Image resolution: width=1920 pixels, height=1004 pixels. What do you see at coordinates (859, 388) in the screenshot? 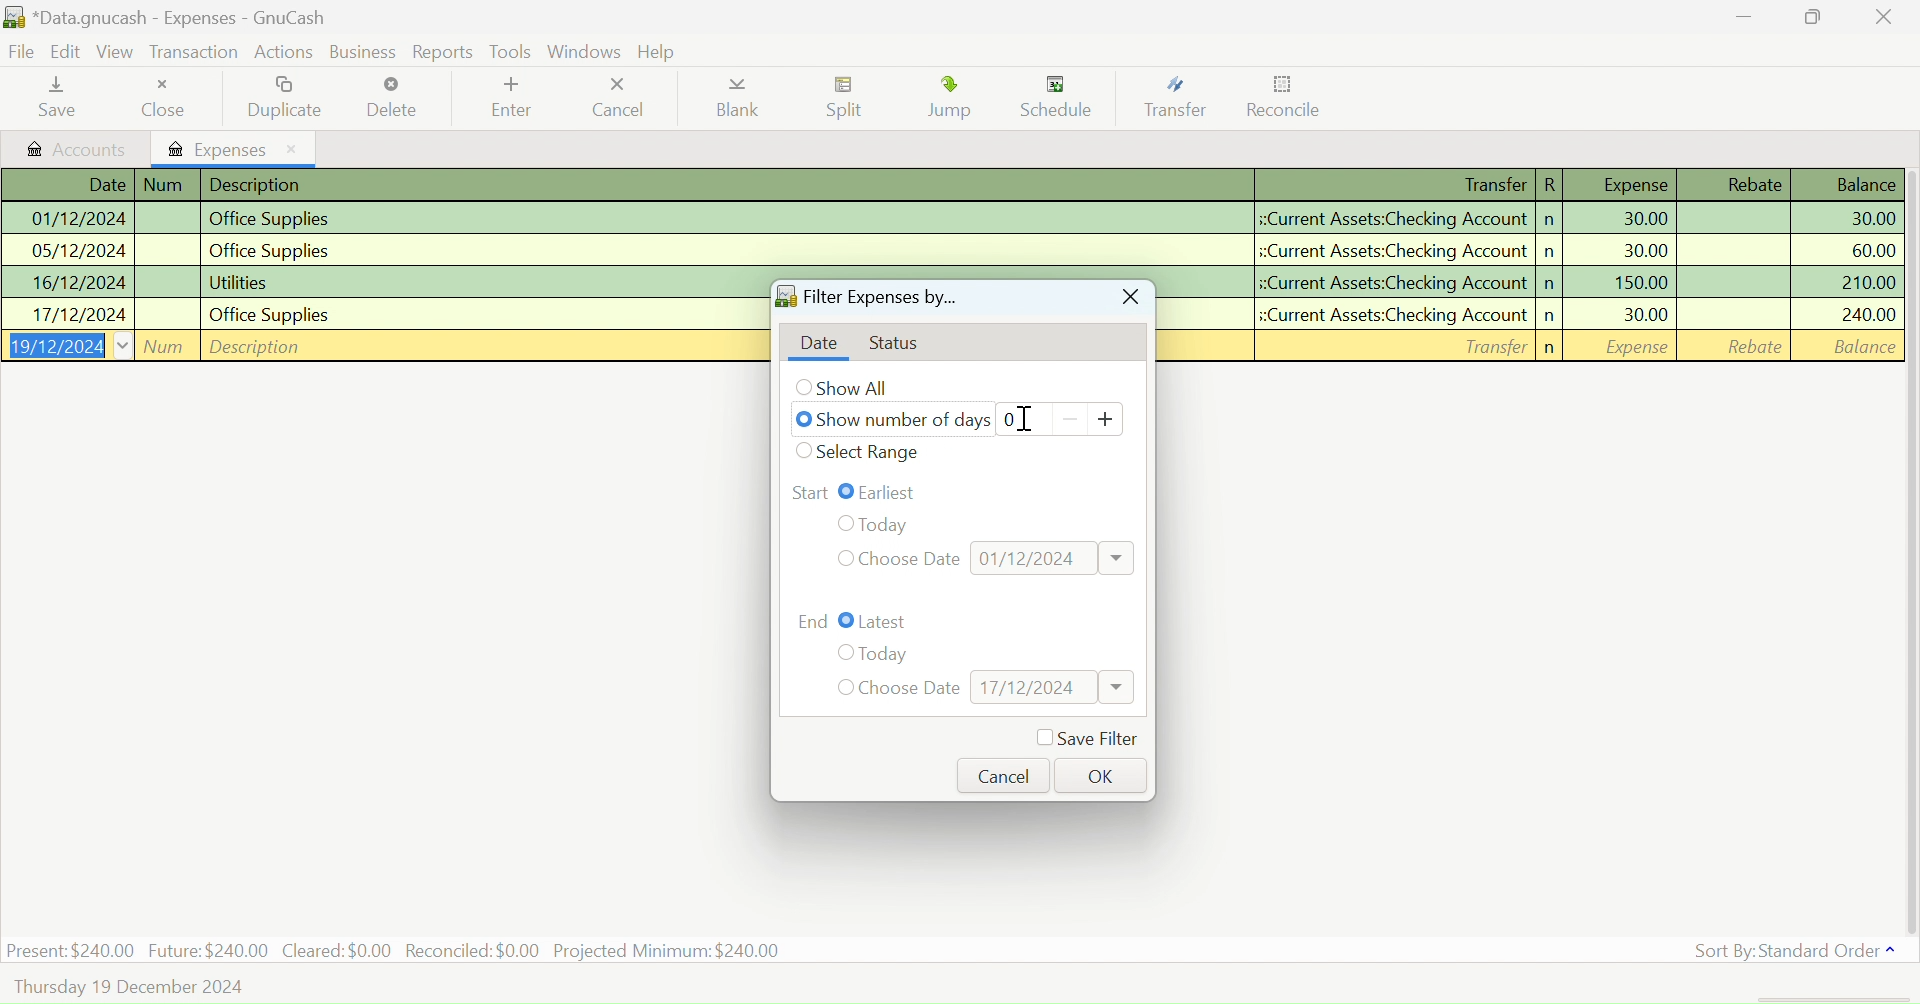
I see `Show All` at bounding box center [859, 388].